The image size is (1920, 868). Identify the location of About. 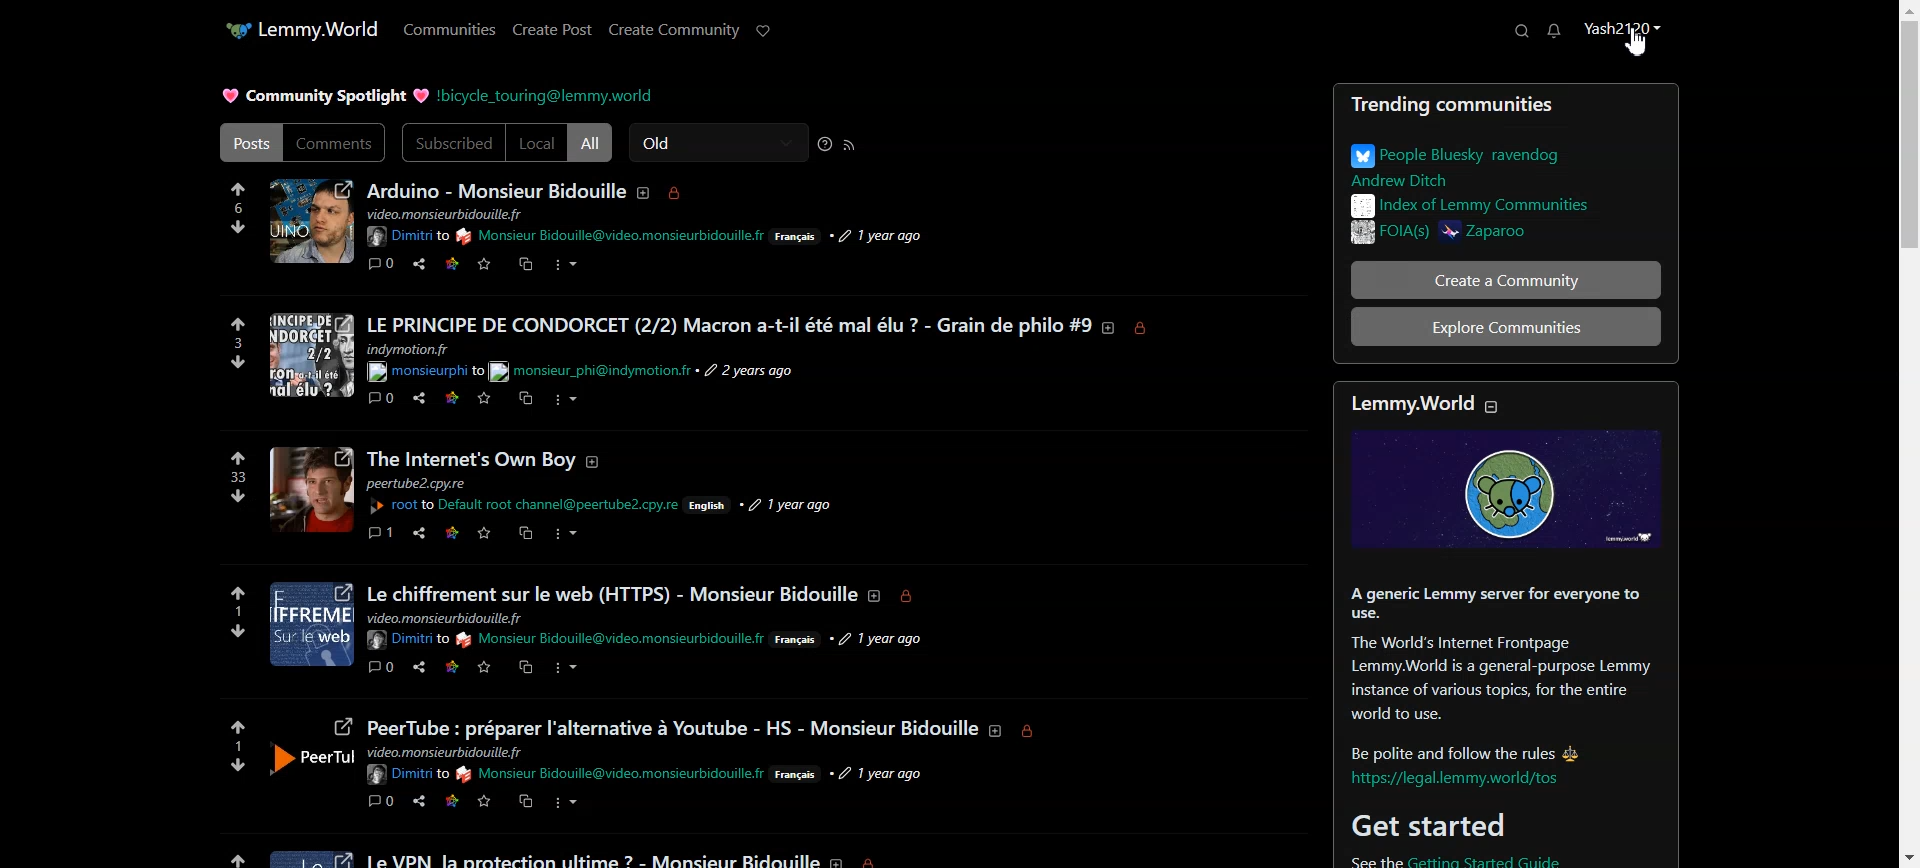
(647, 193).